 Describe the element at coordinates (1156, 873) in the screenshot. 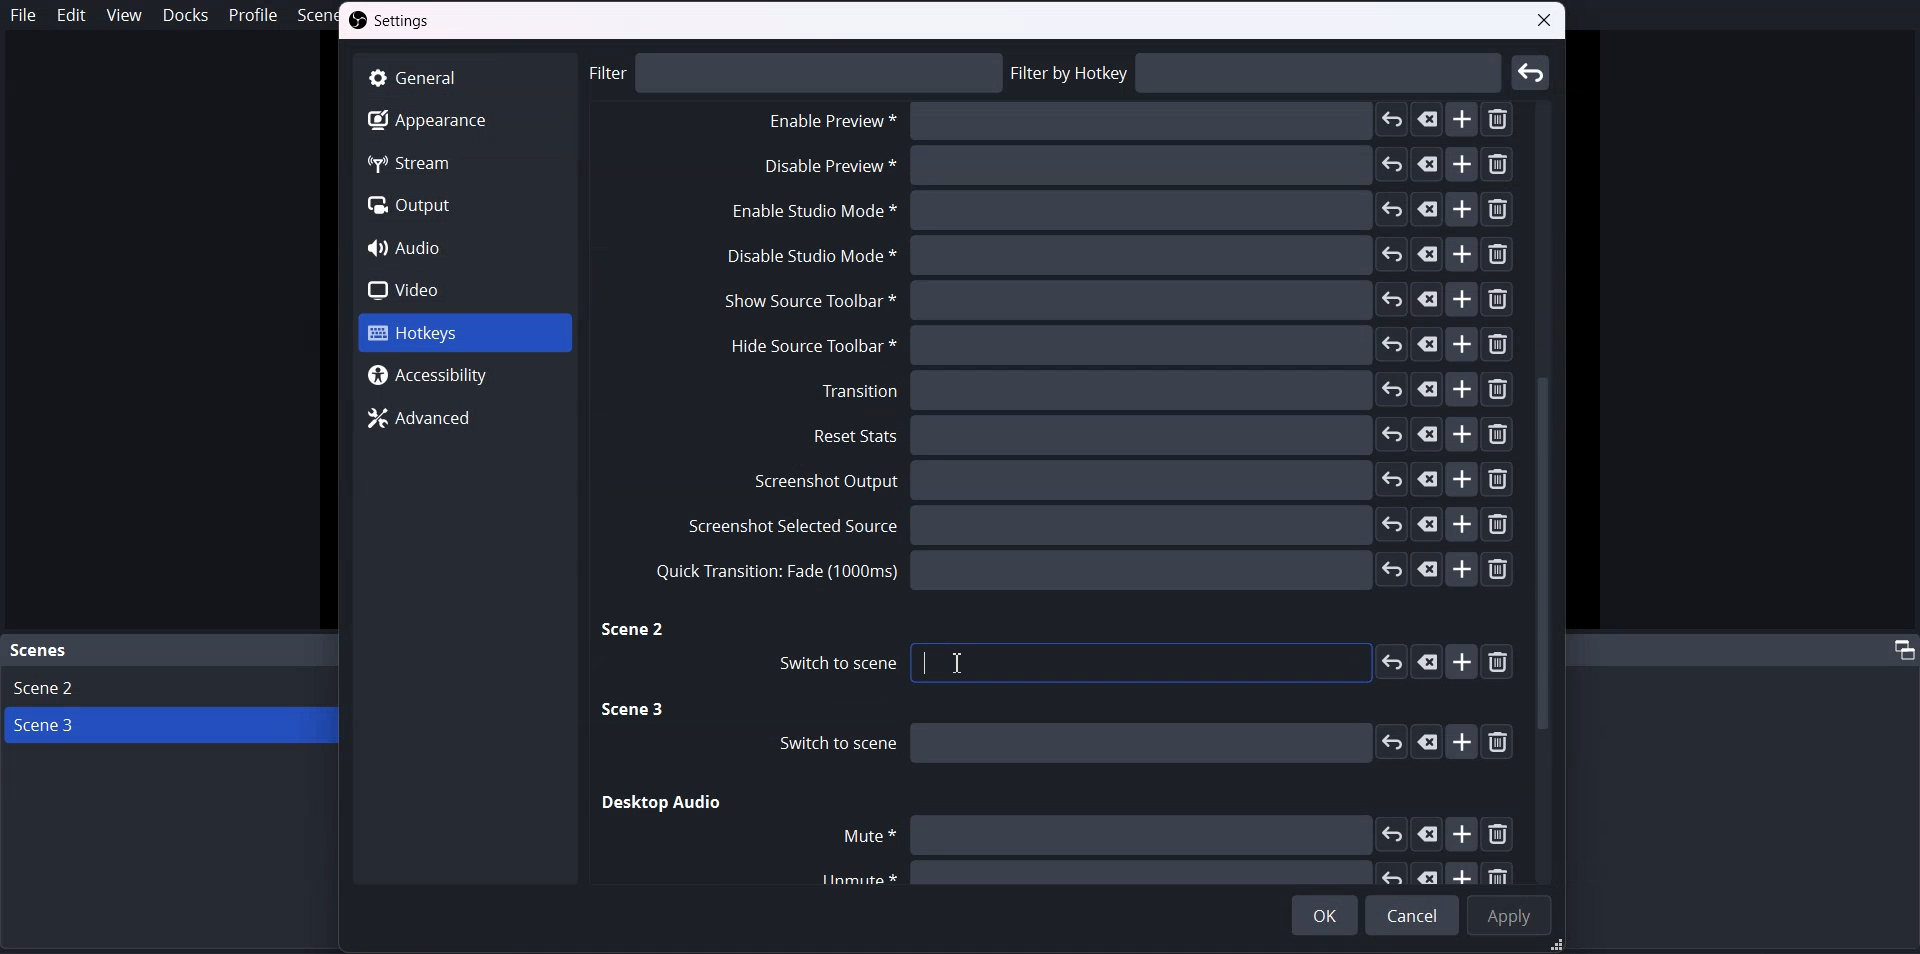

I see `Unmute` at that location.